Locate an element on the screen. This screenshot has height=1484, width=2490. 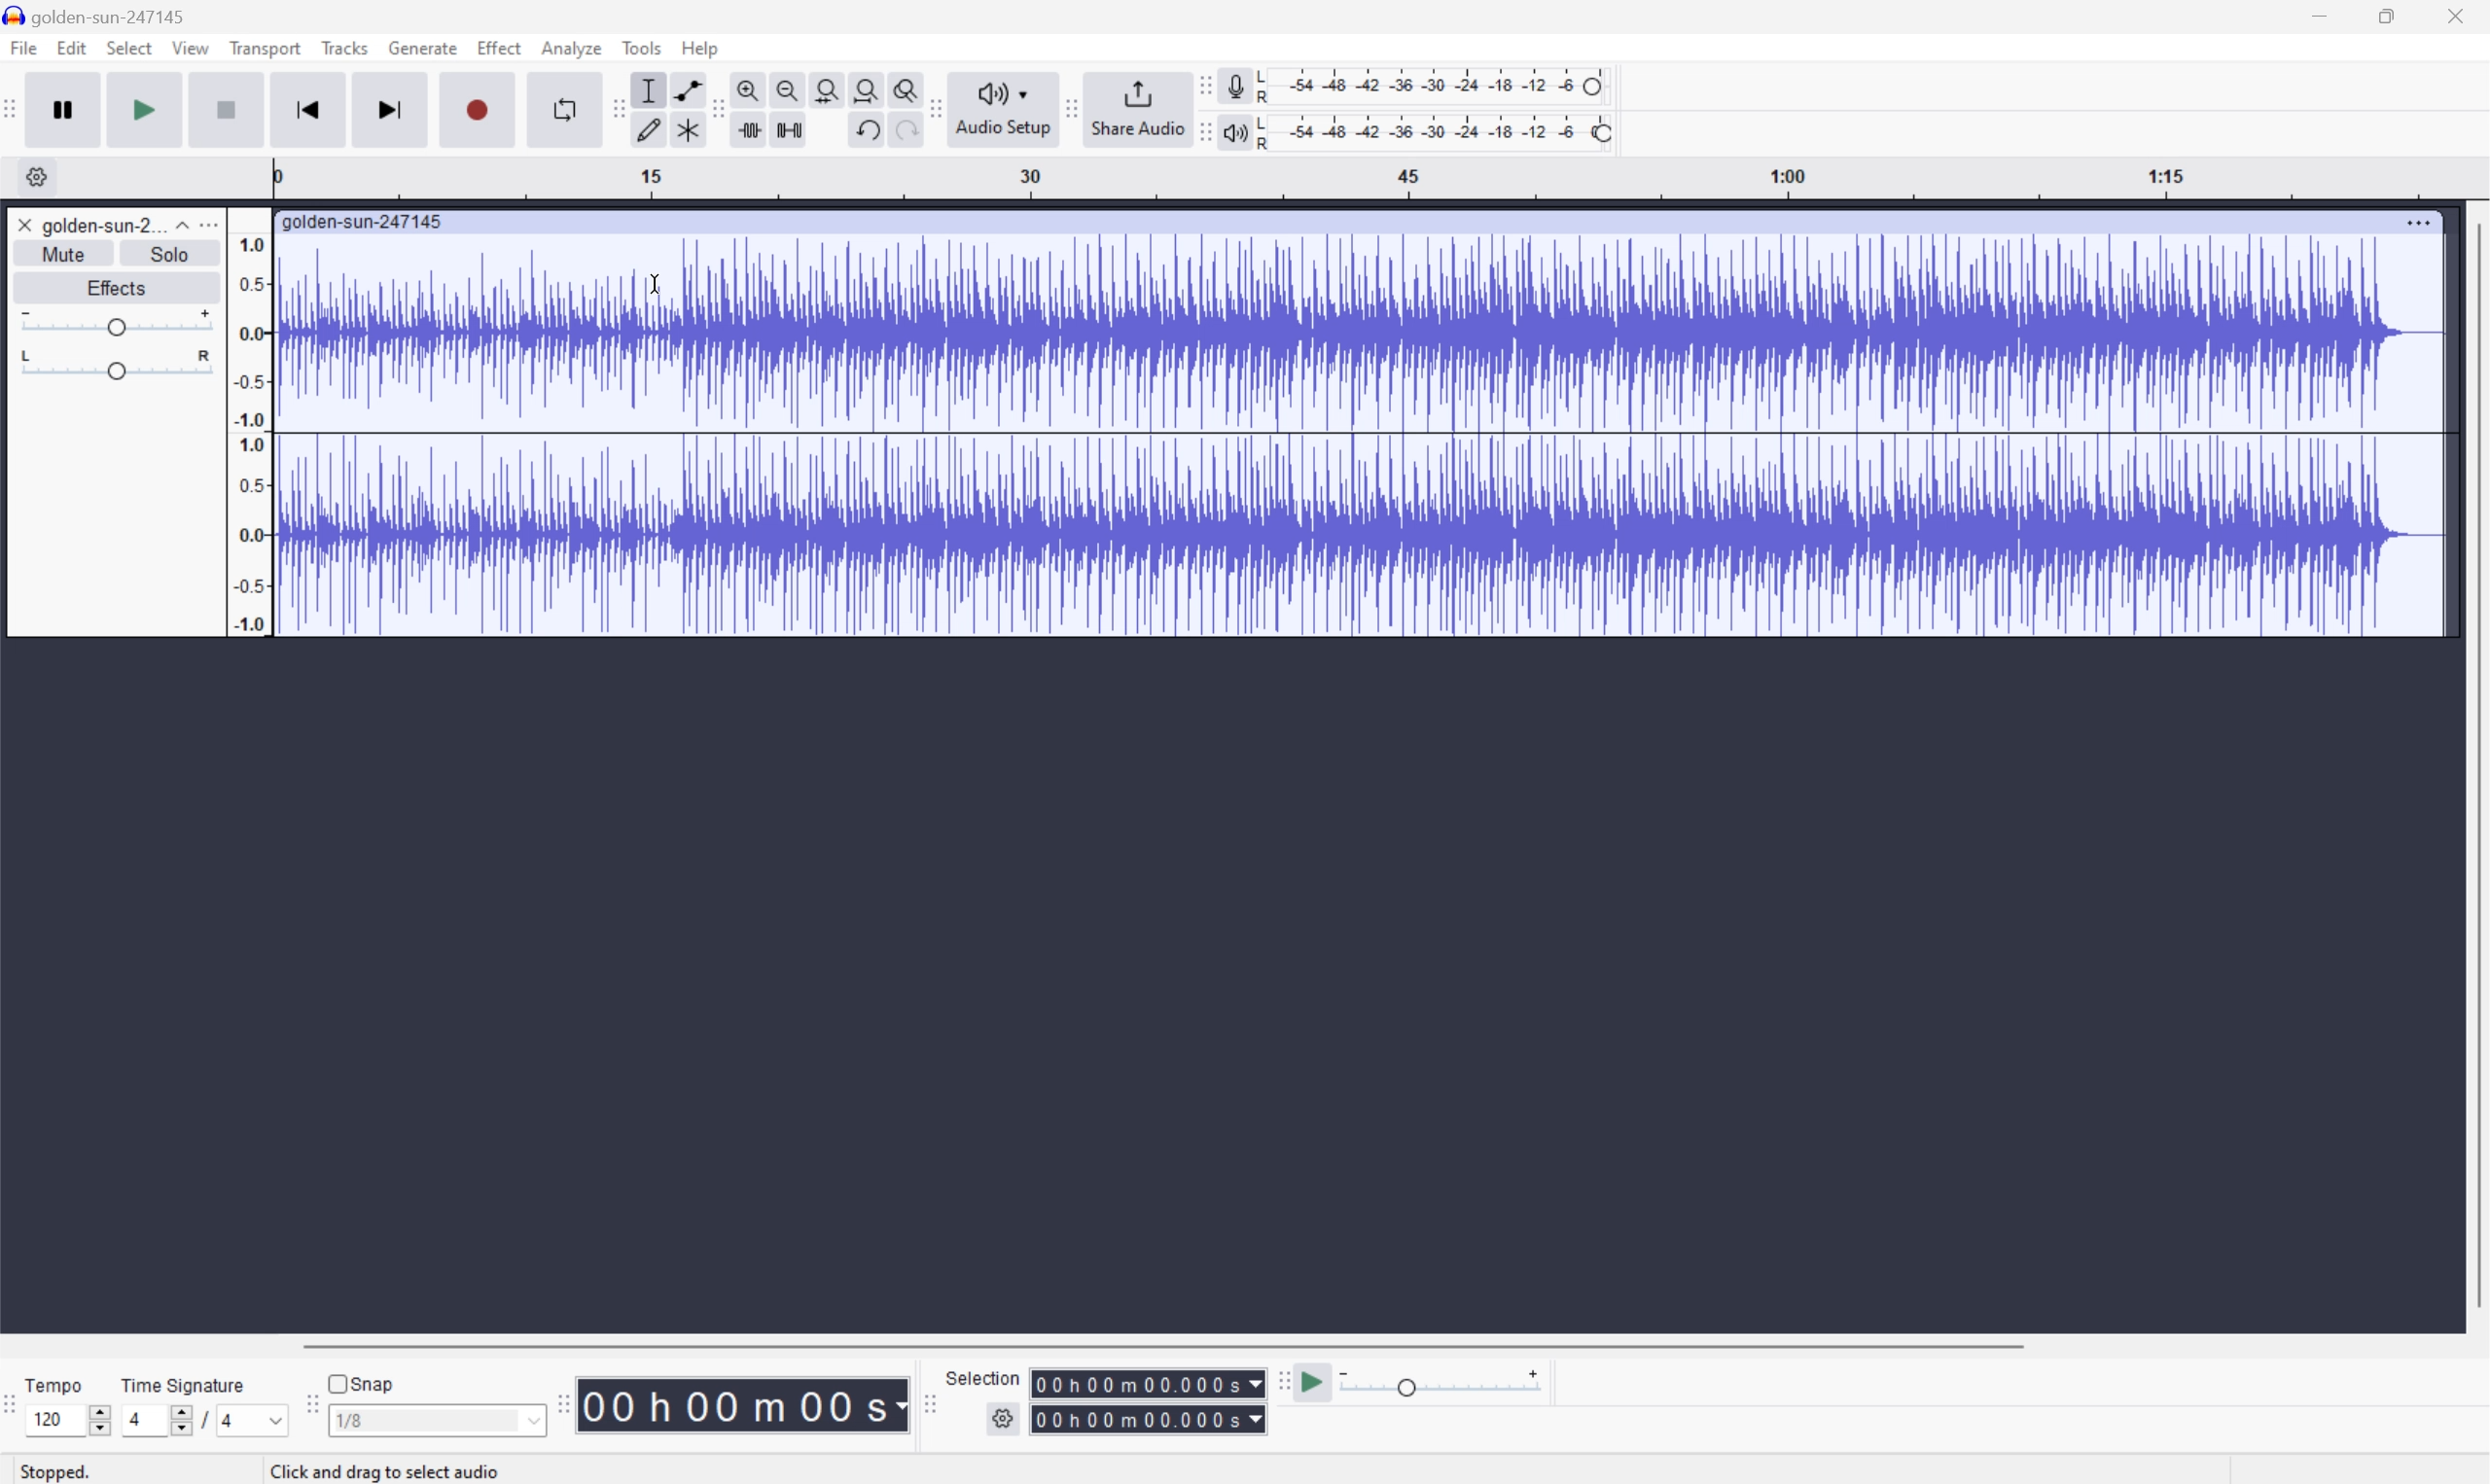
 is located at coordinates (98, 226).